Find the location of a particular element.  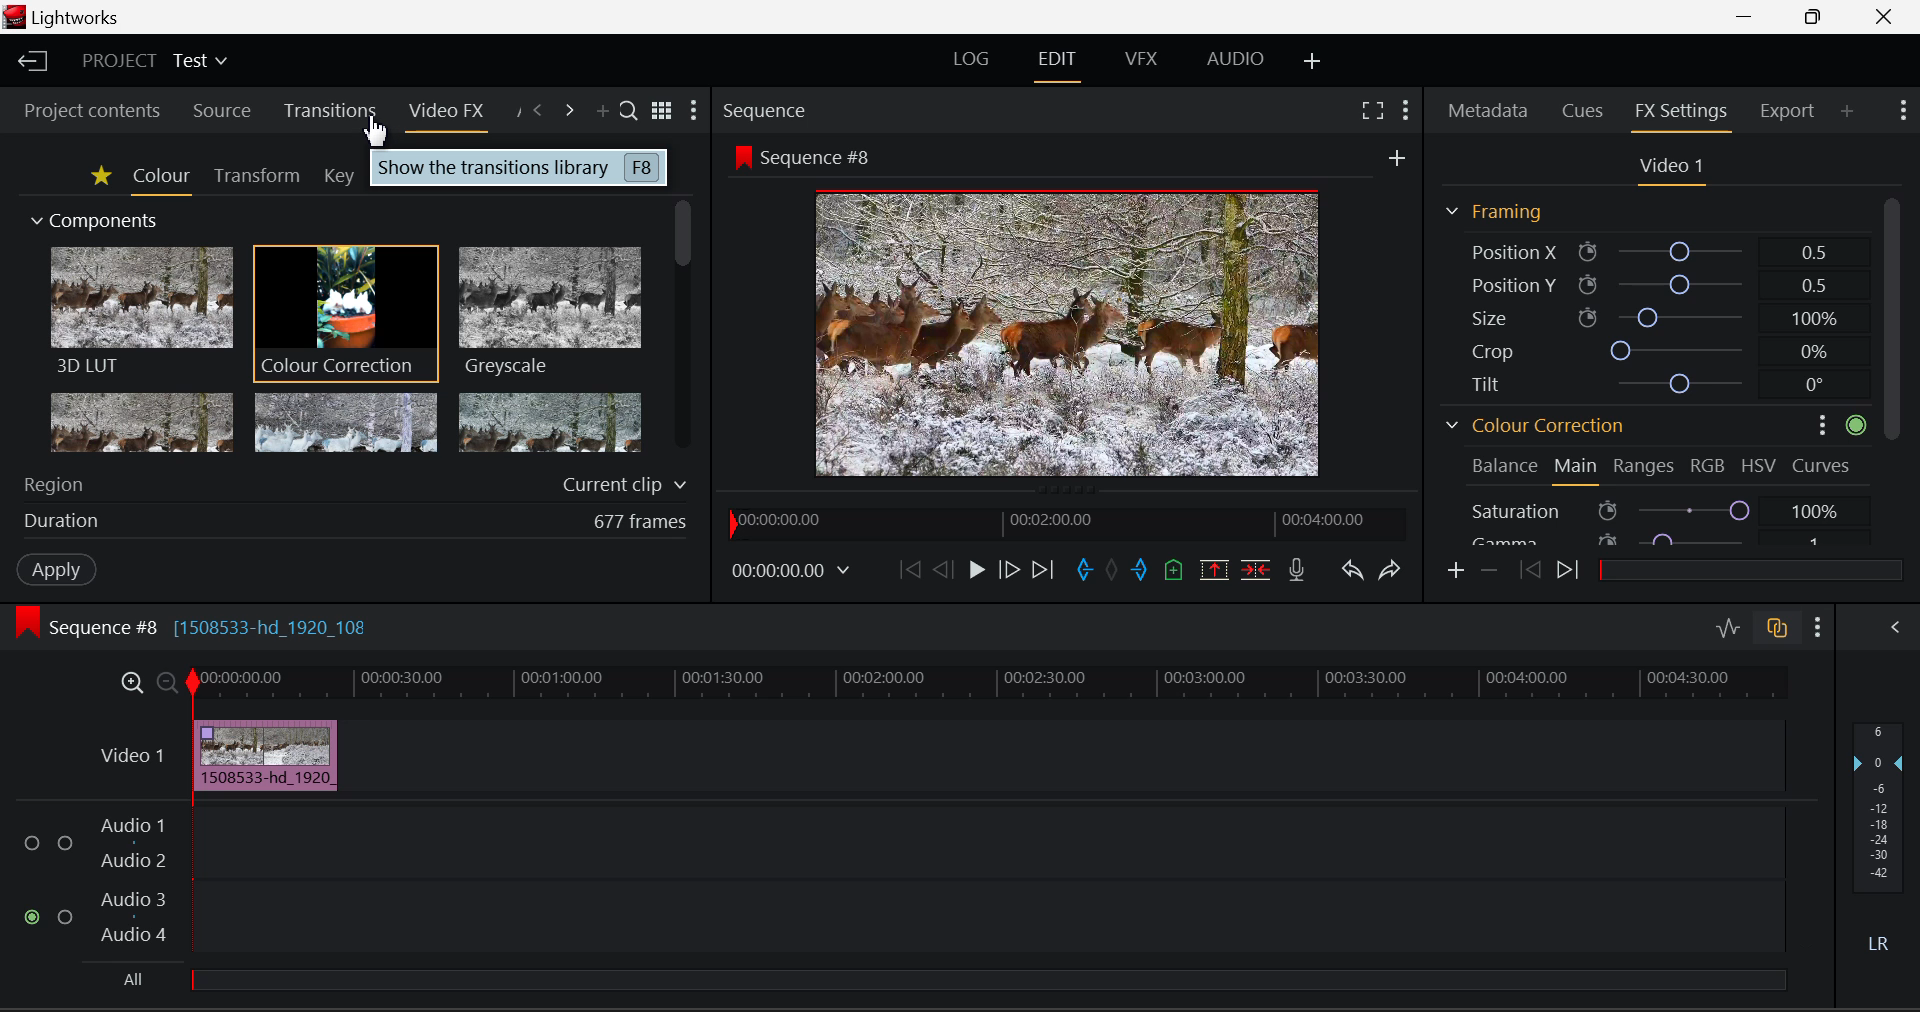

Audio 2 is located at coordinates (132, 862).